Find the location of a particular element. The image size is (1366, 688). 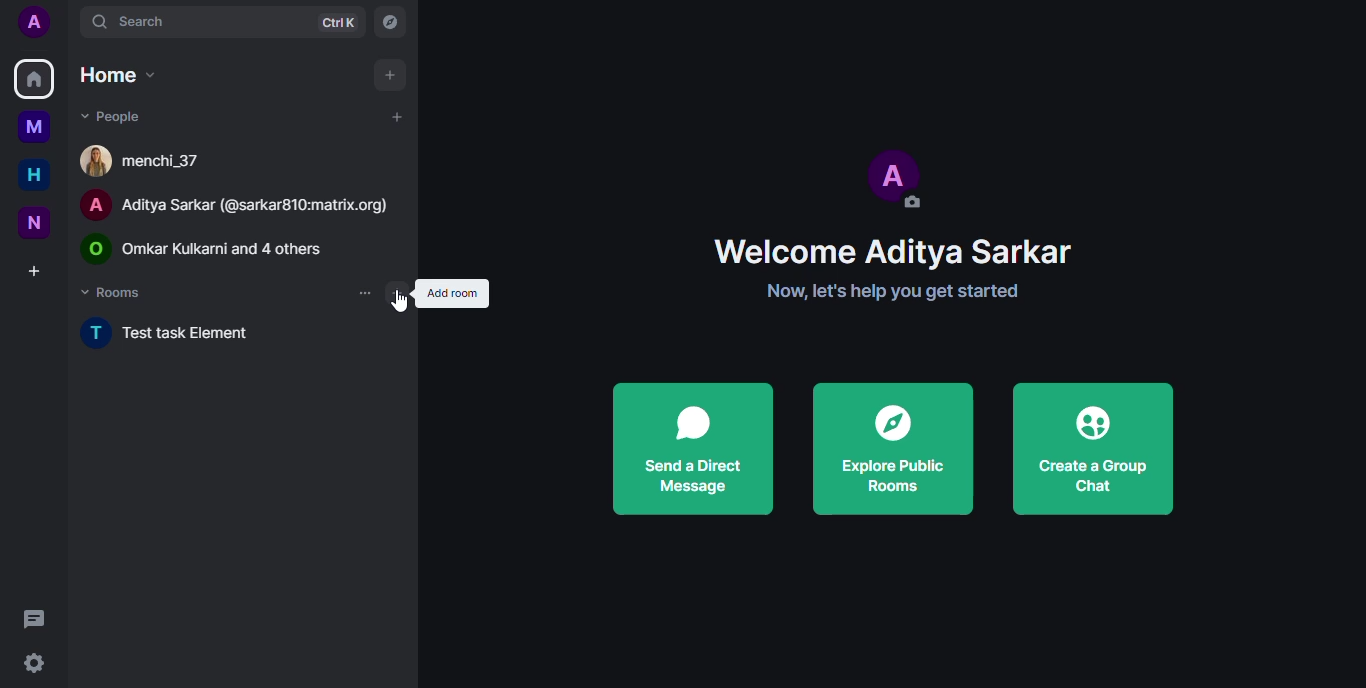

create a group chat is located at coordinates (1093, 450).